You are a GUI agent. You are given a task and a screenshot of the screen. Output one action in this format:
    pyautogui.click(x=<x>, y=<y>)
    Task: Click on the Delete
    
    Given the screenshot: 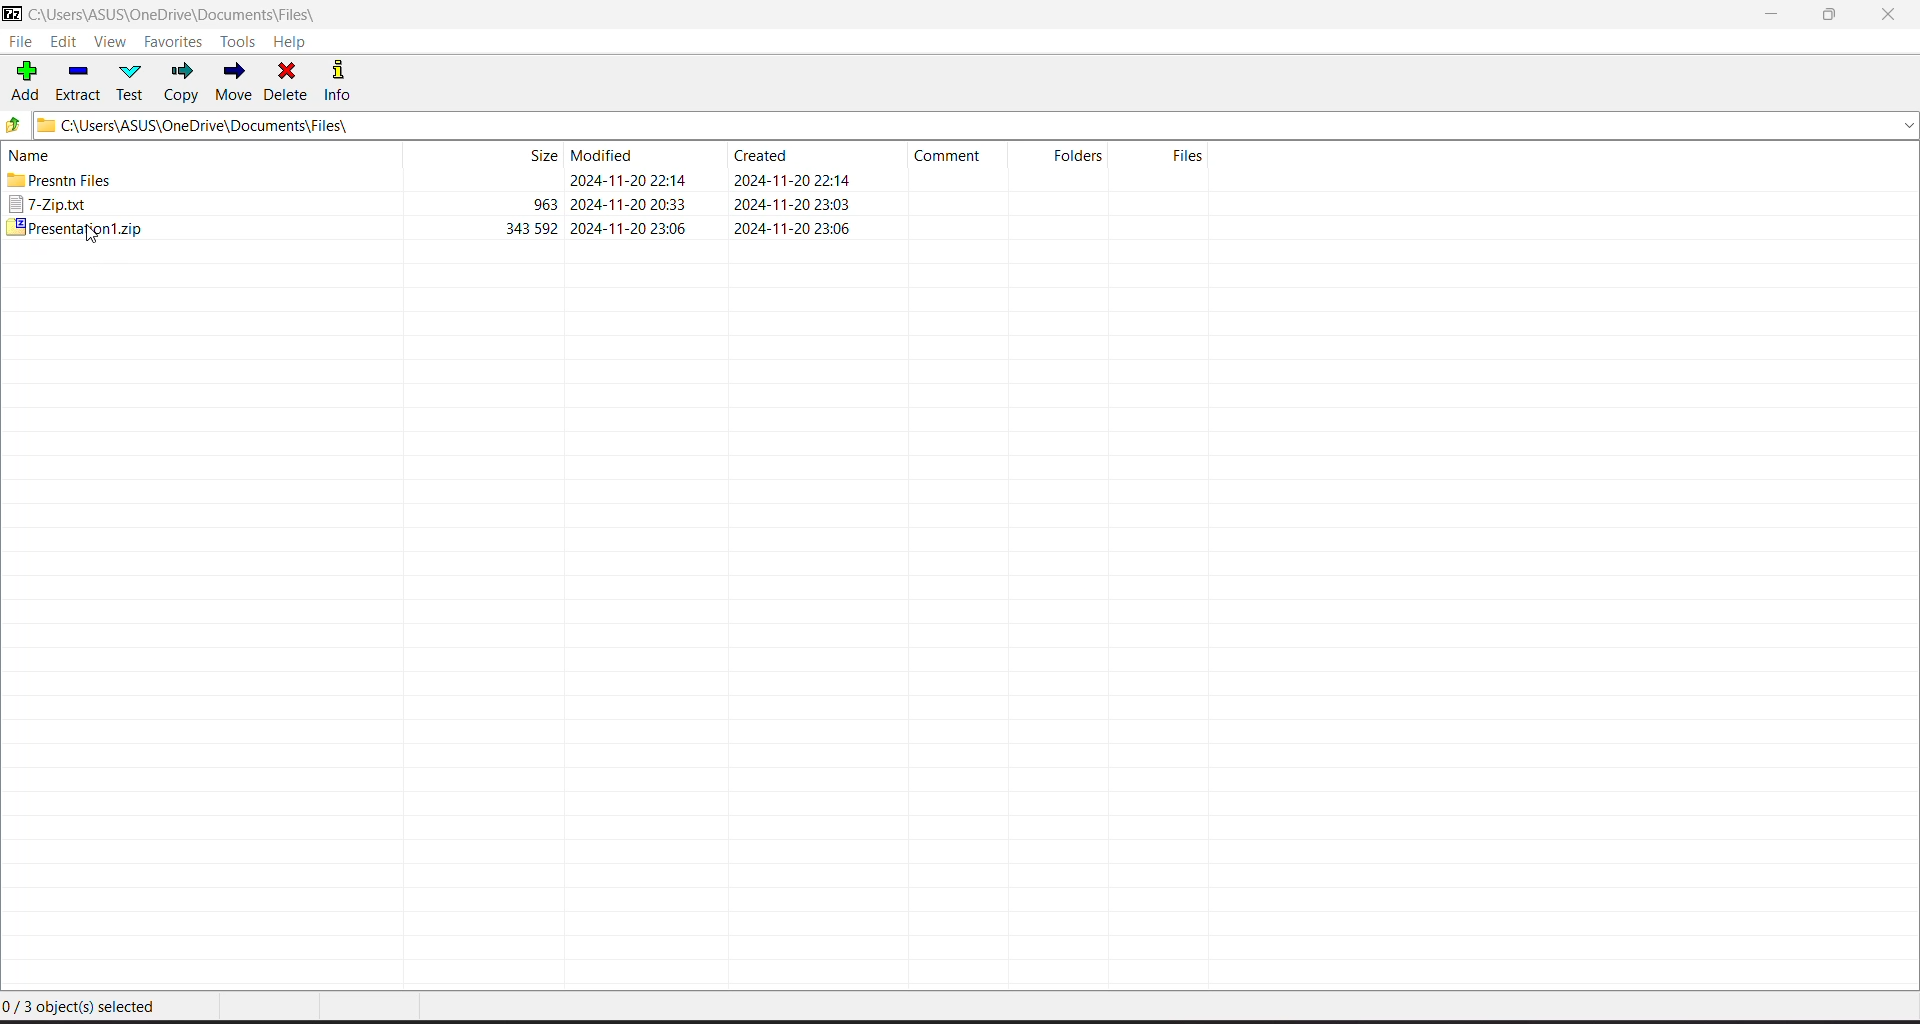 What is the action you would take?
    pyautogui.click(x=288, y=80)
    